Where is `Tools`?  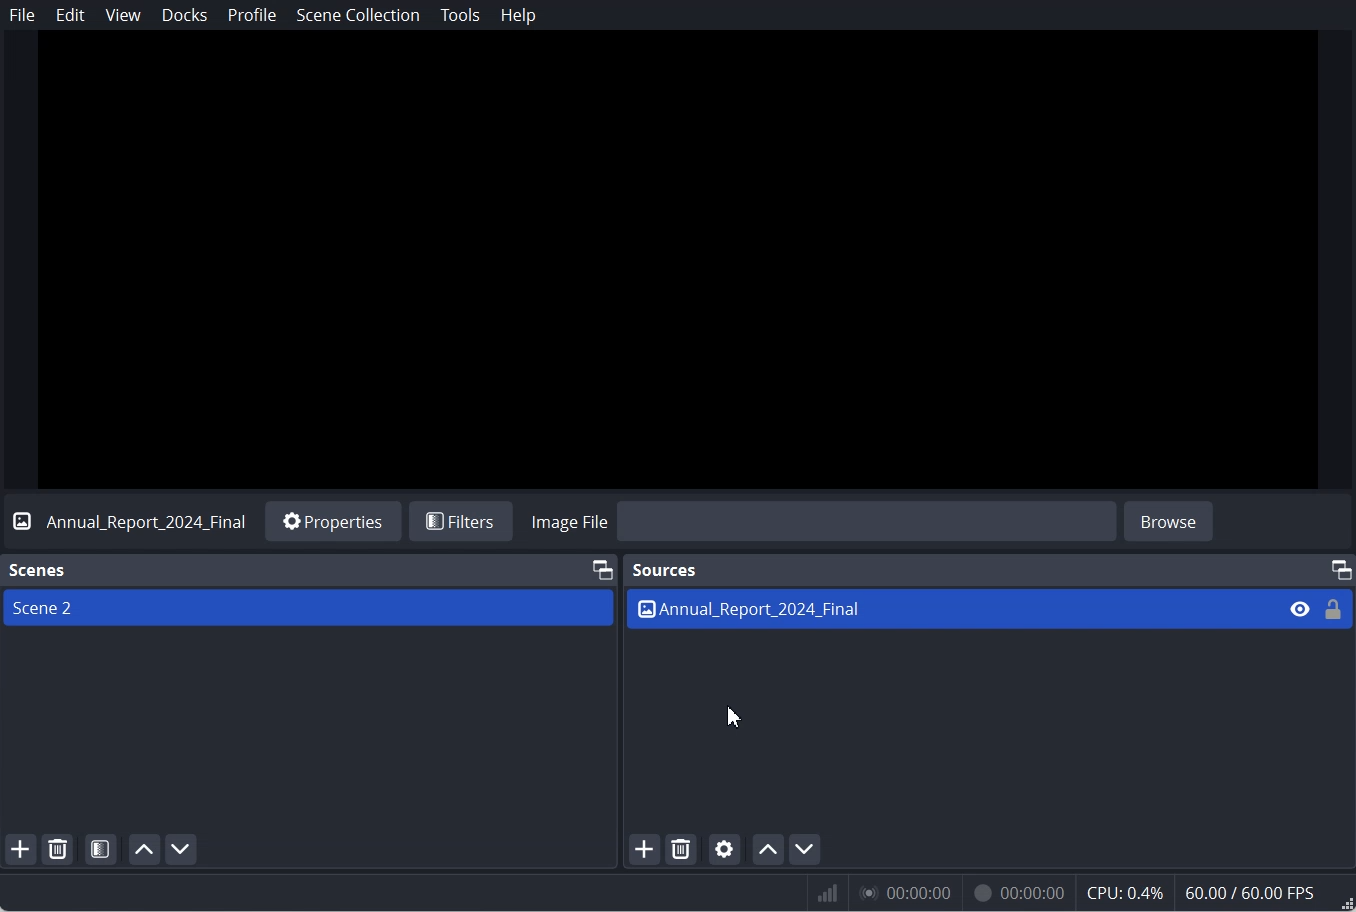 Tools is located at coordinates (461, 16).